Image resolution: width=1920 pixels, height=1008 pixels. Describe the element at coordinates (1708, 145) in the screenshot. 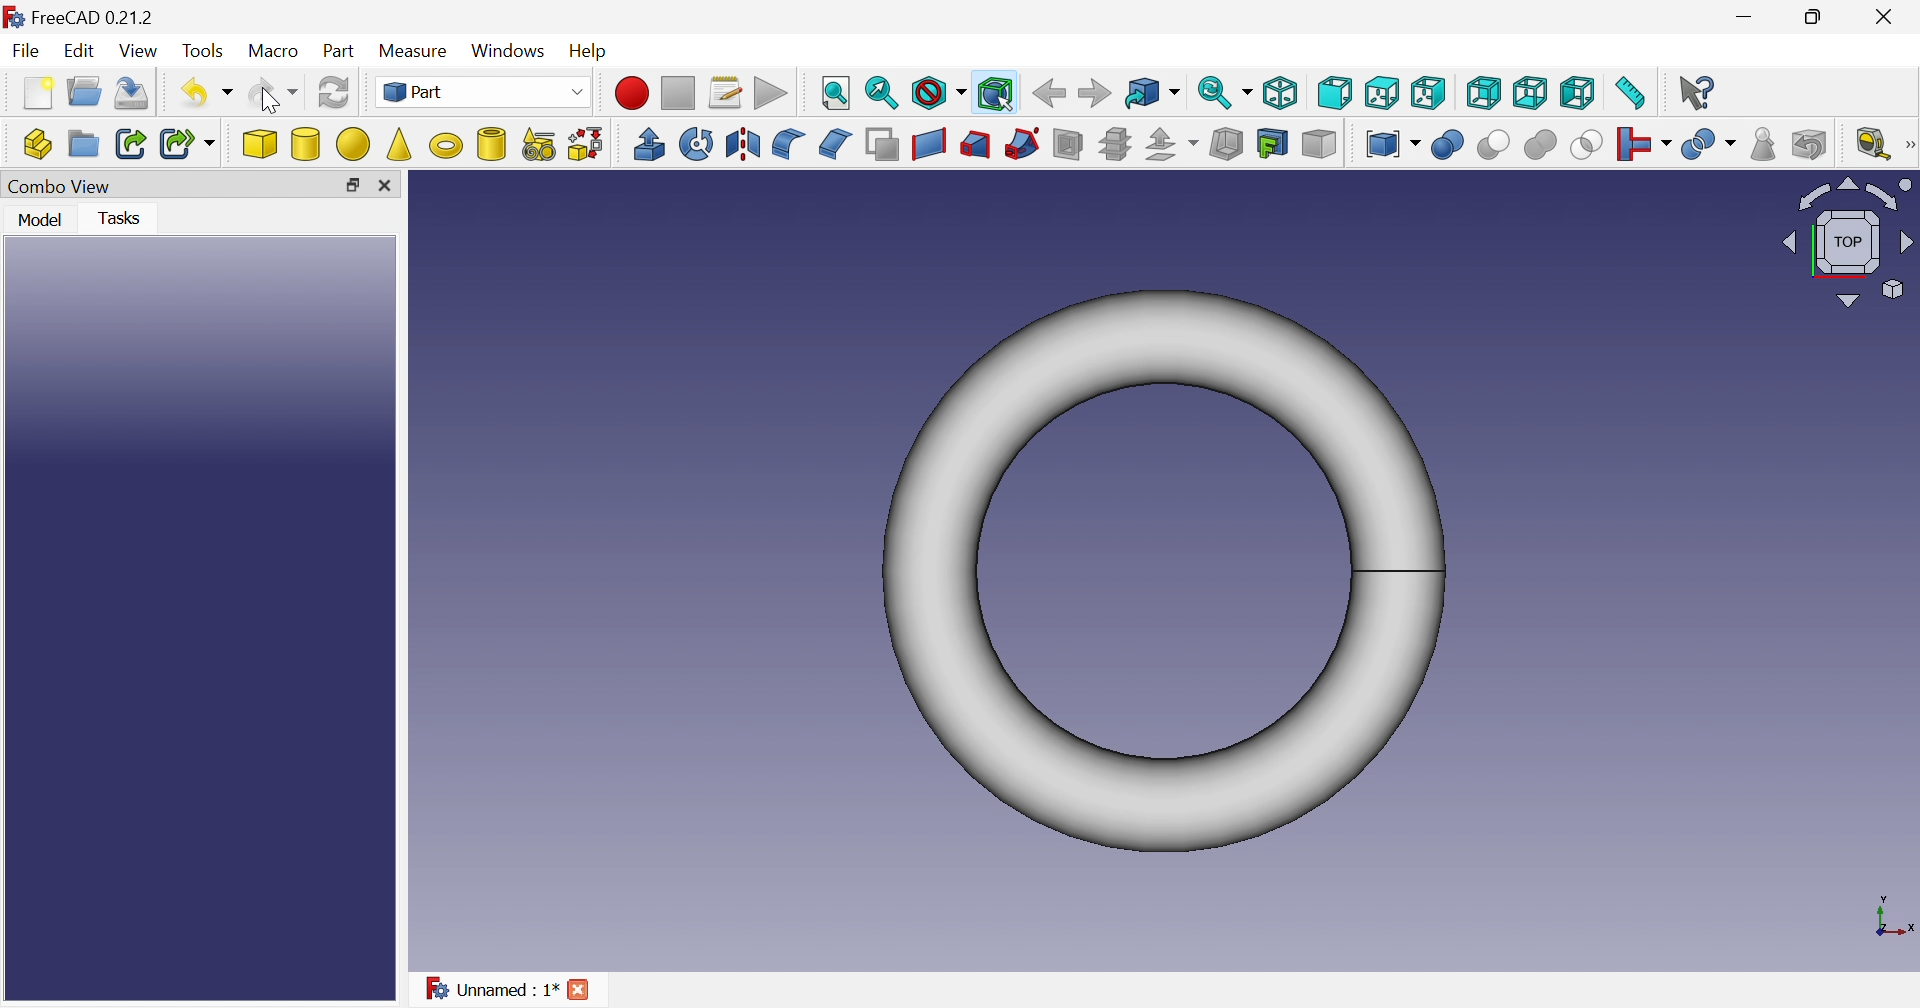

I see `Split objects` at that location.